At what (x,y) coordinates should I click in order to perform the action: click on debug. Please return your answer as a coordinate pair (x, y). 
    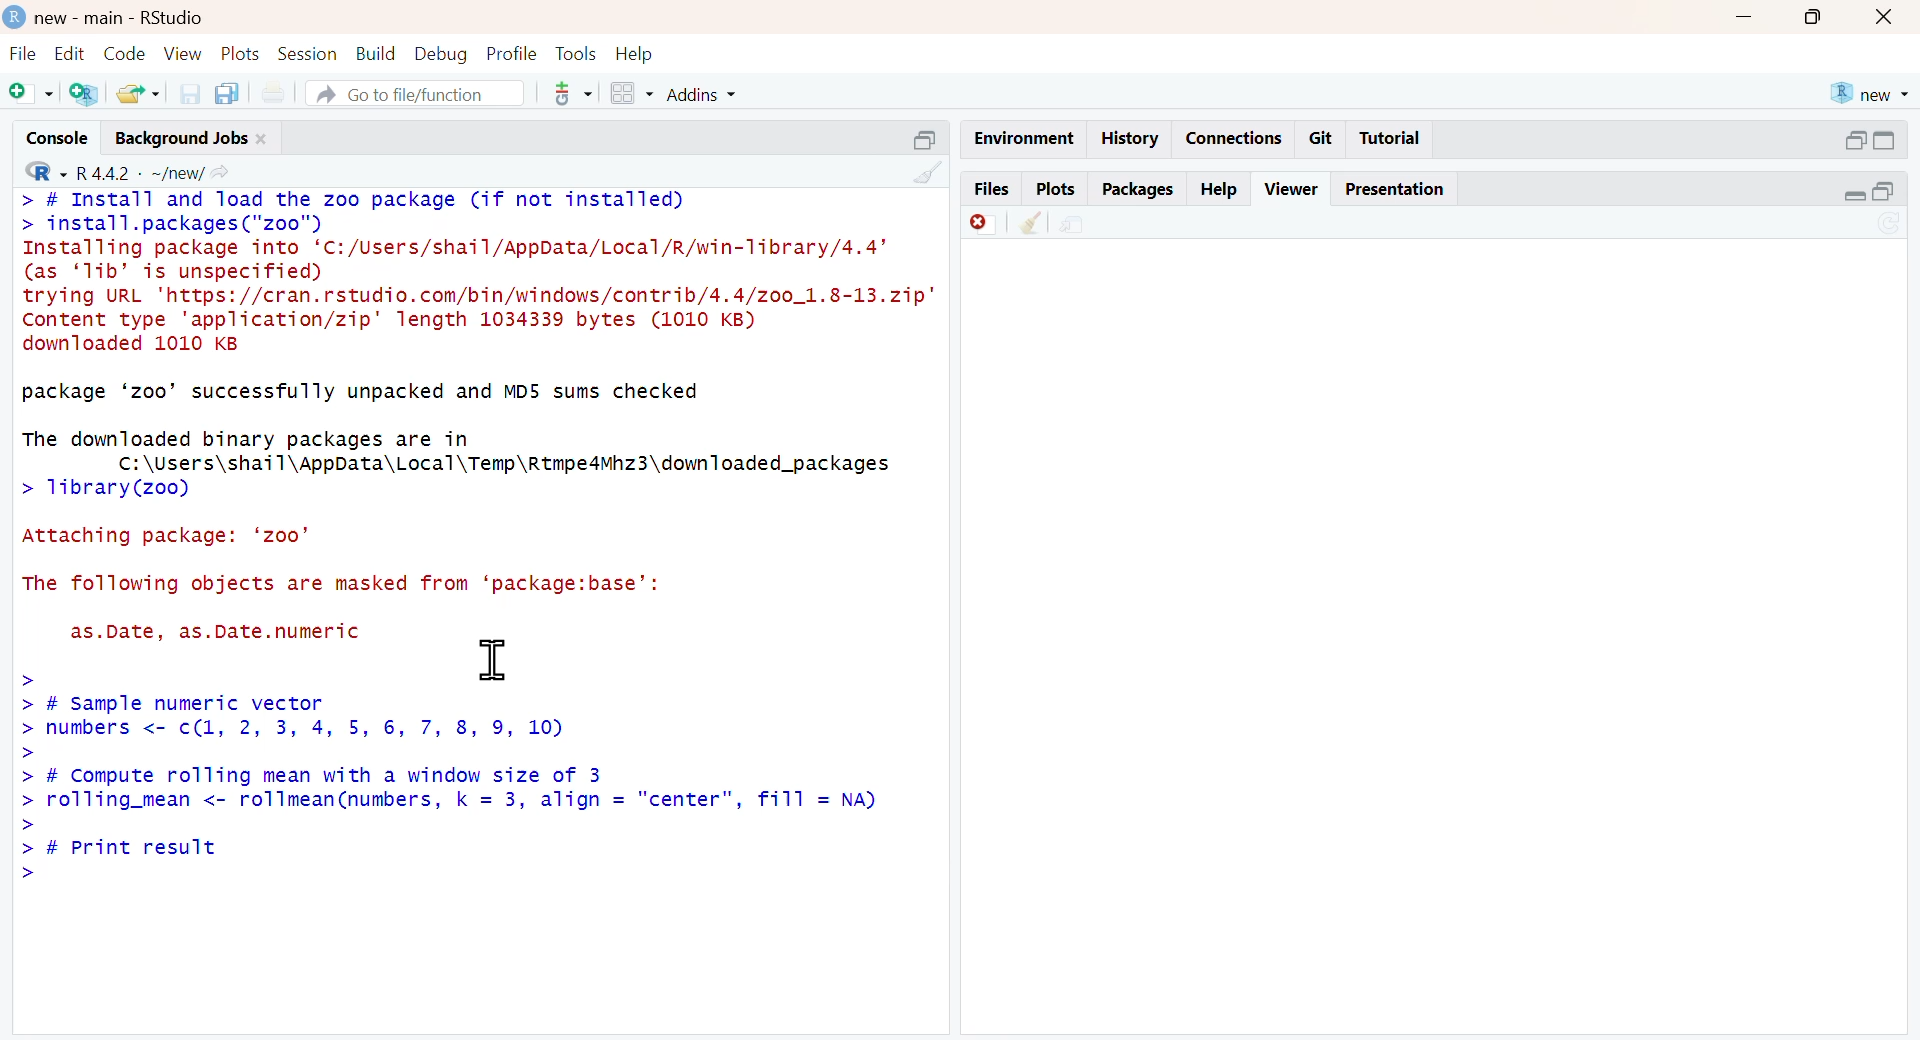
    Looking at the image, I should click on (443, 55).